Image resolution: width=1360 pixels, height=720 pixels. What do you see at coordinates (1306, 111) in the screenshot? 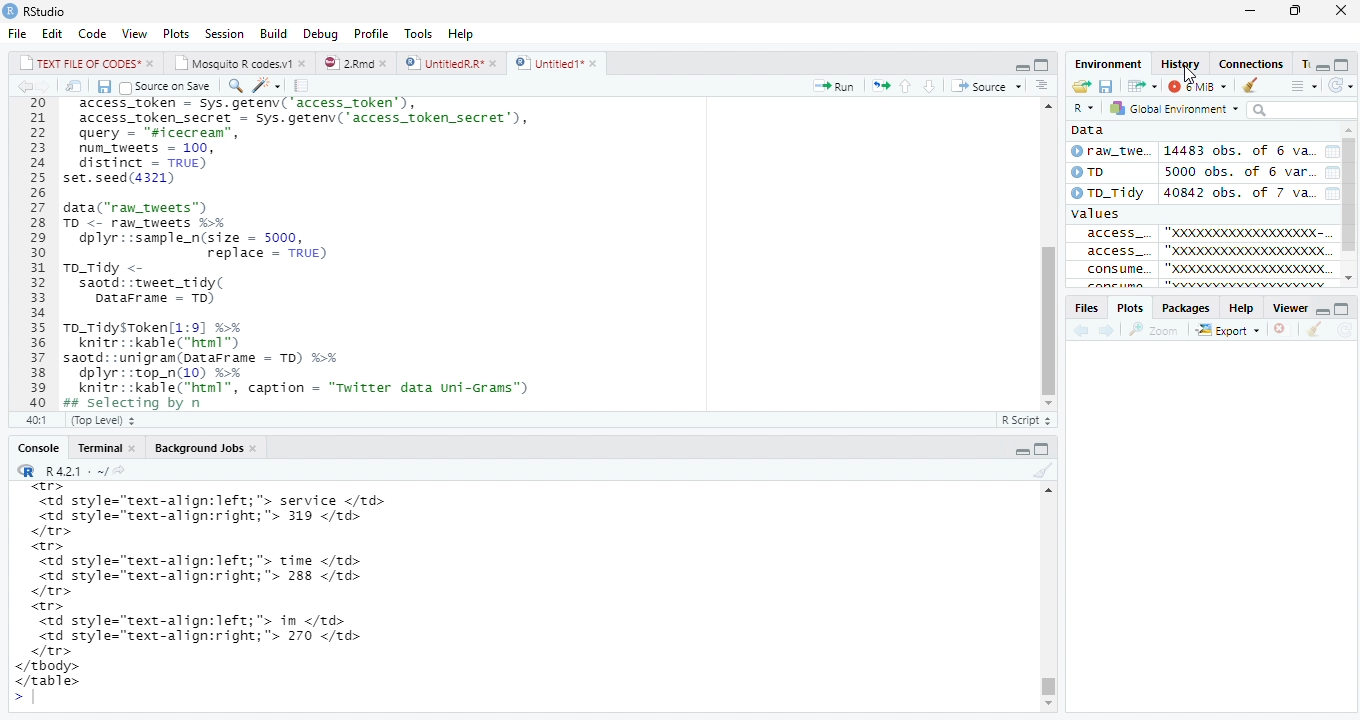
I see `searchbar` at bounding box center [1306, 111].